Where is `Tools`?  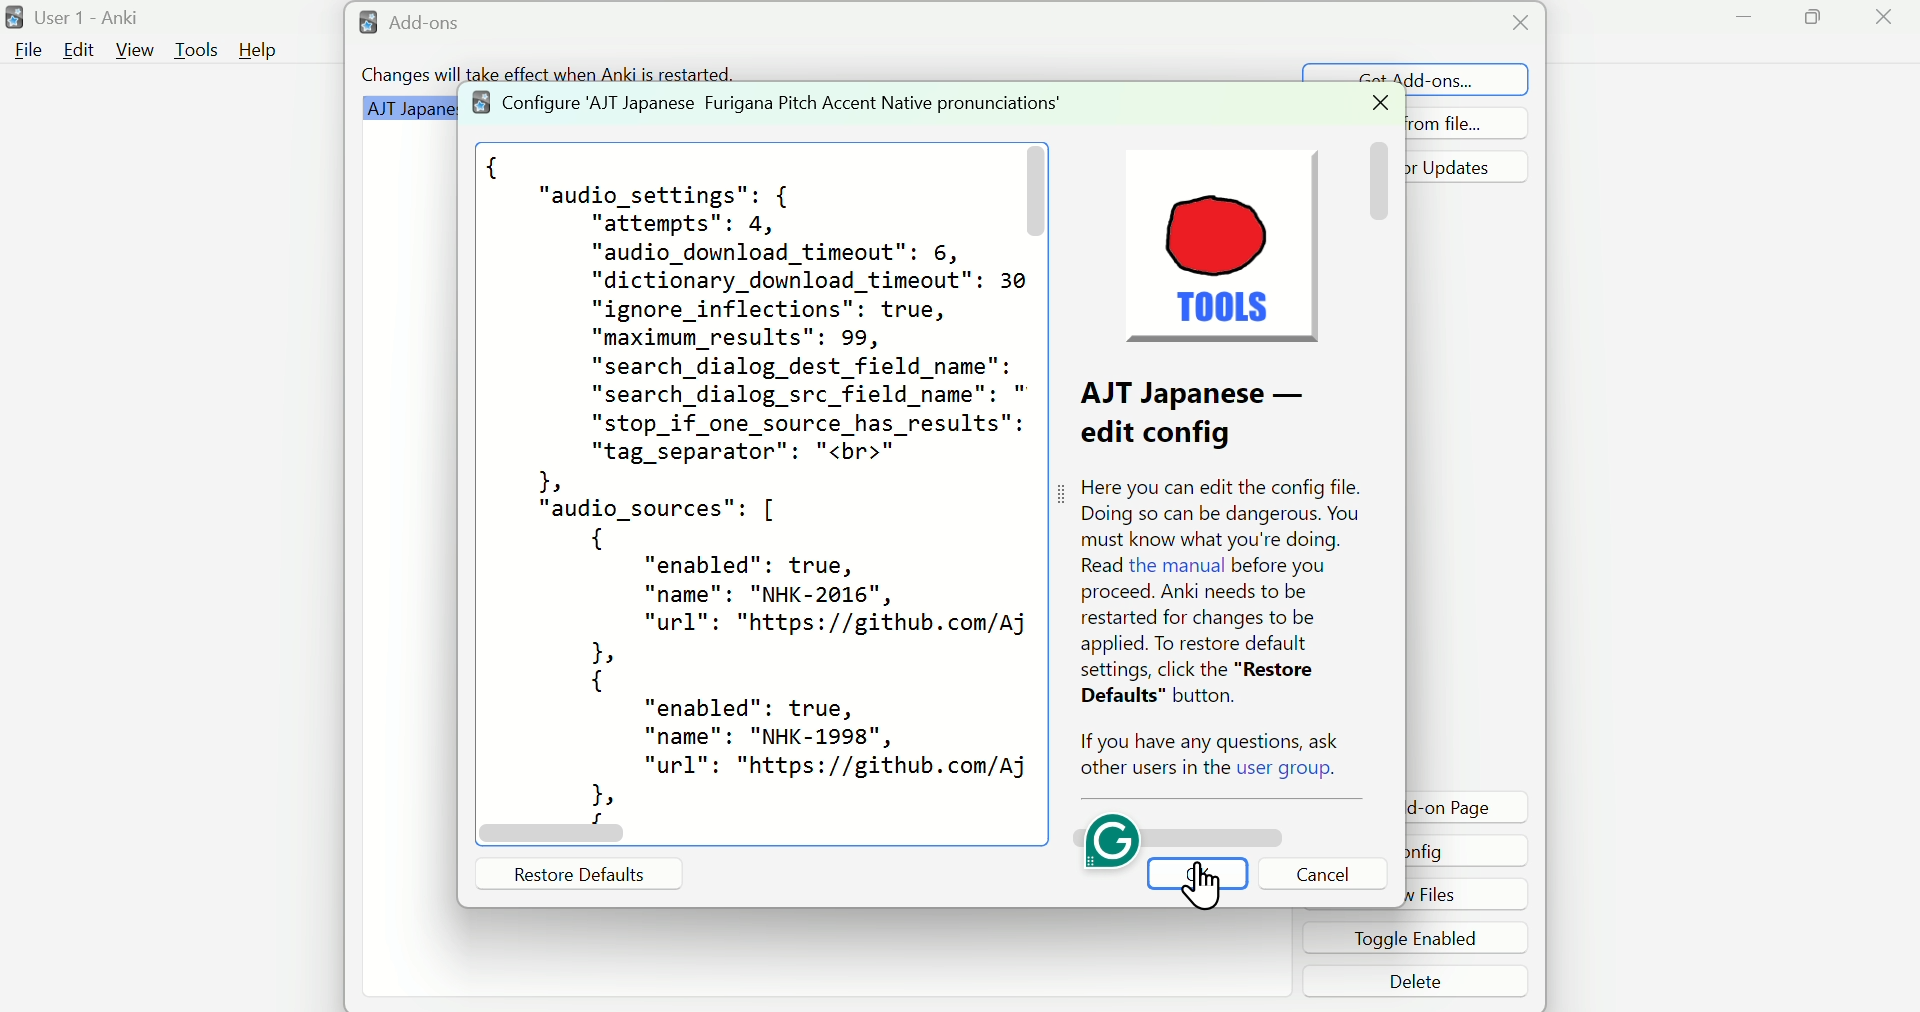 Tools is located at coordinates (196, 52).